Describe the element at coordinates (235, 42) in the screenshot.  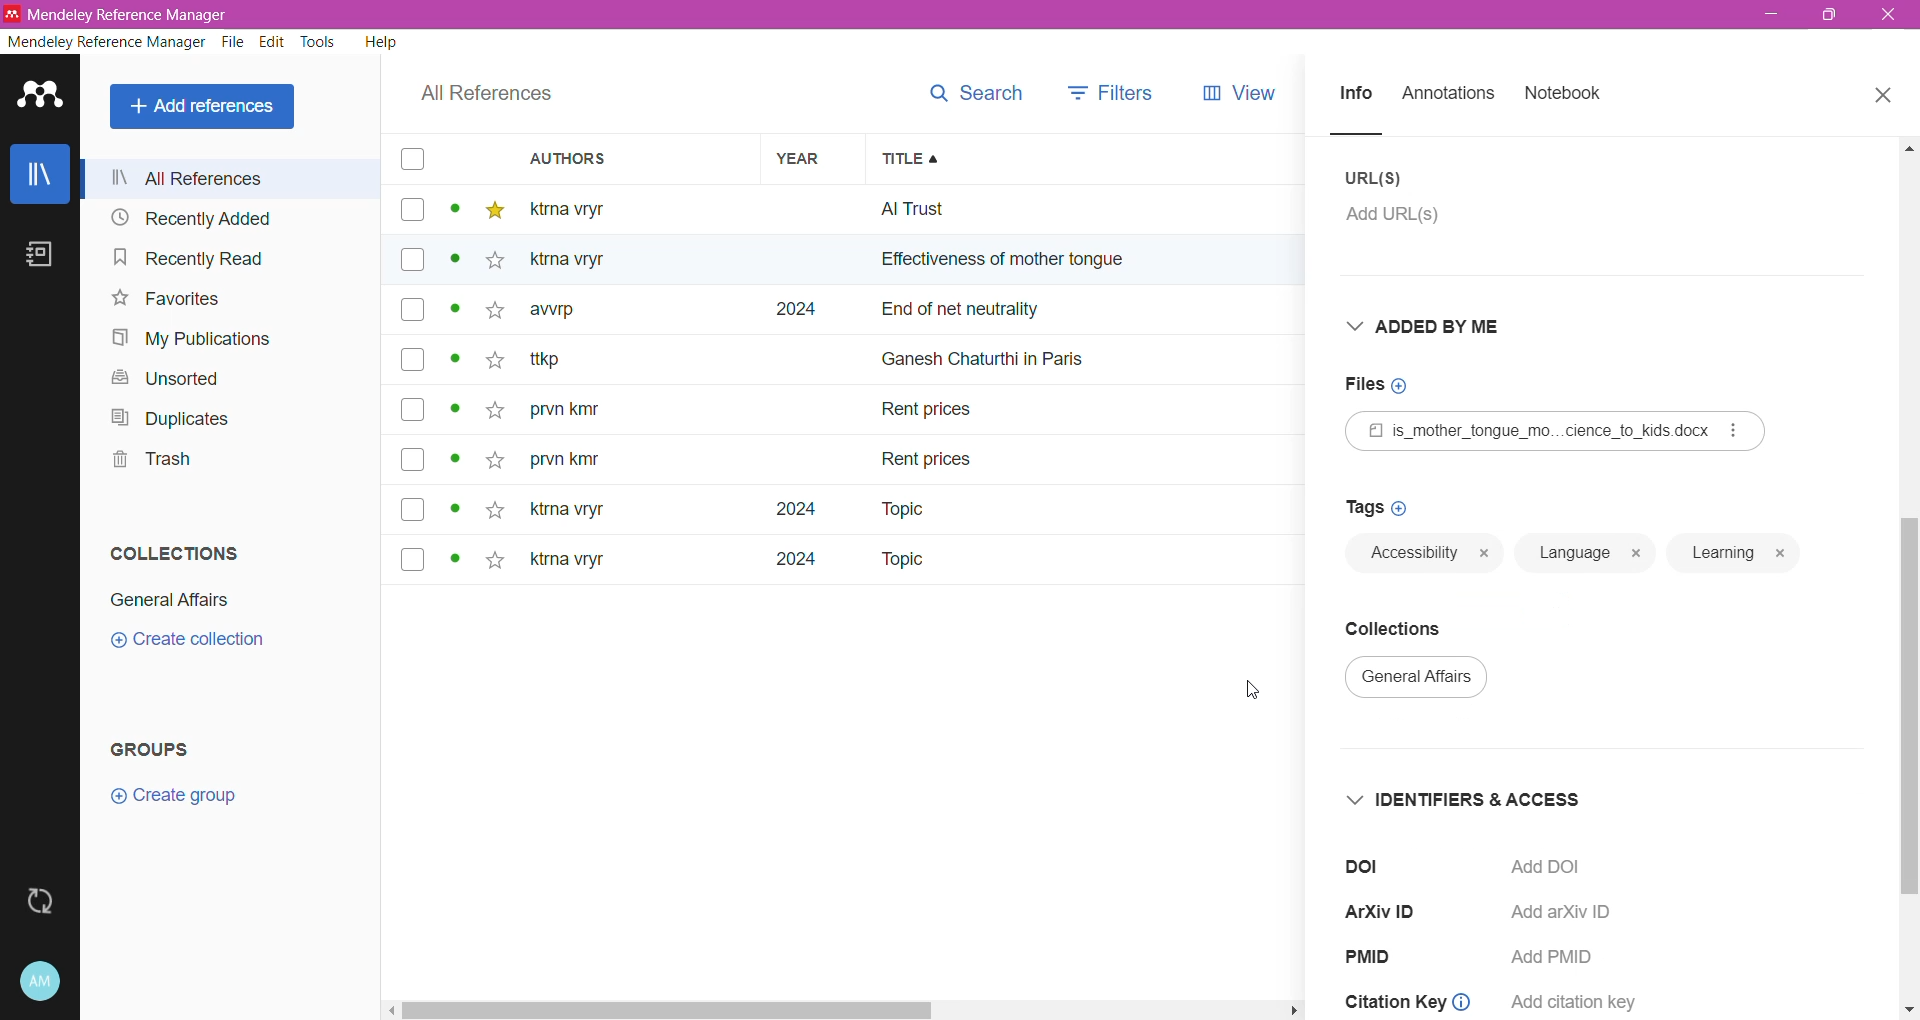
I see `File` at that location.